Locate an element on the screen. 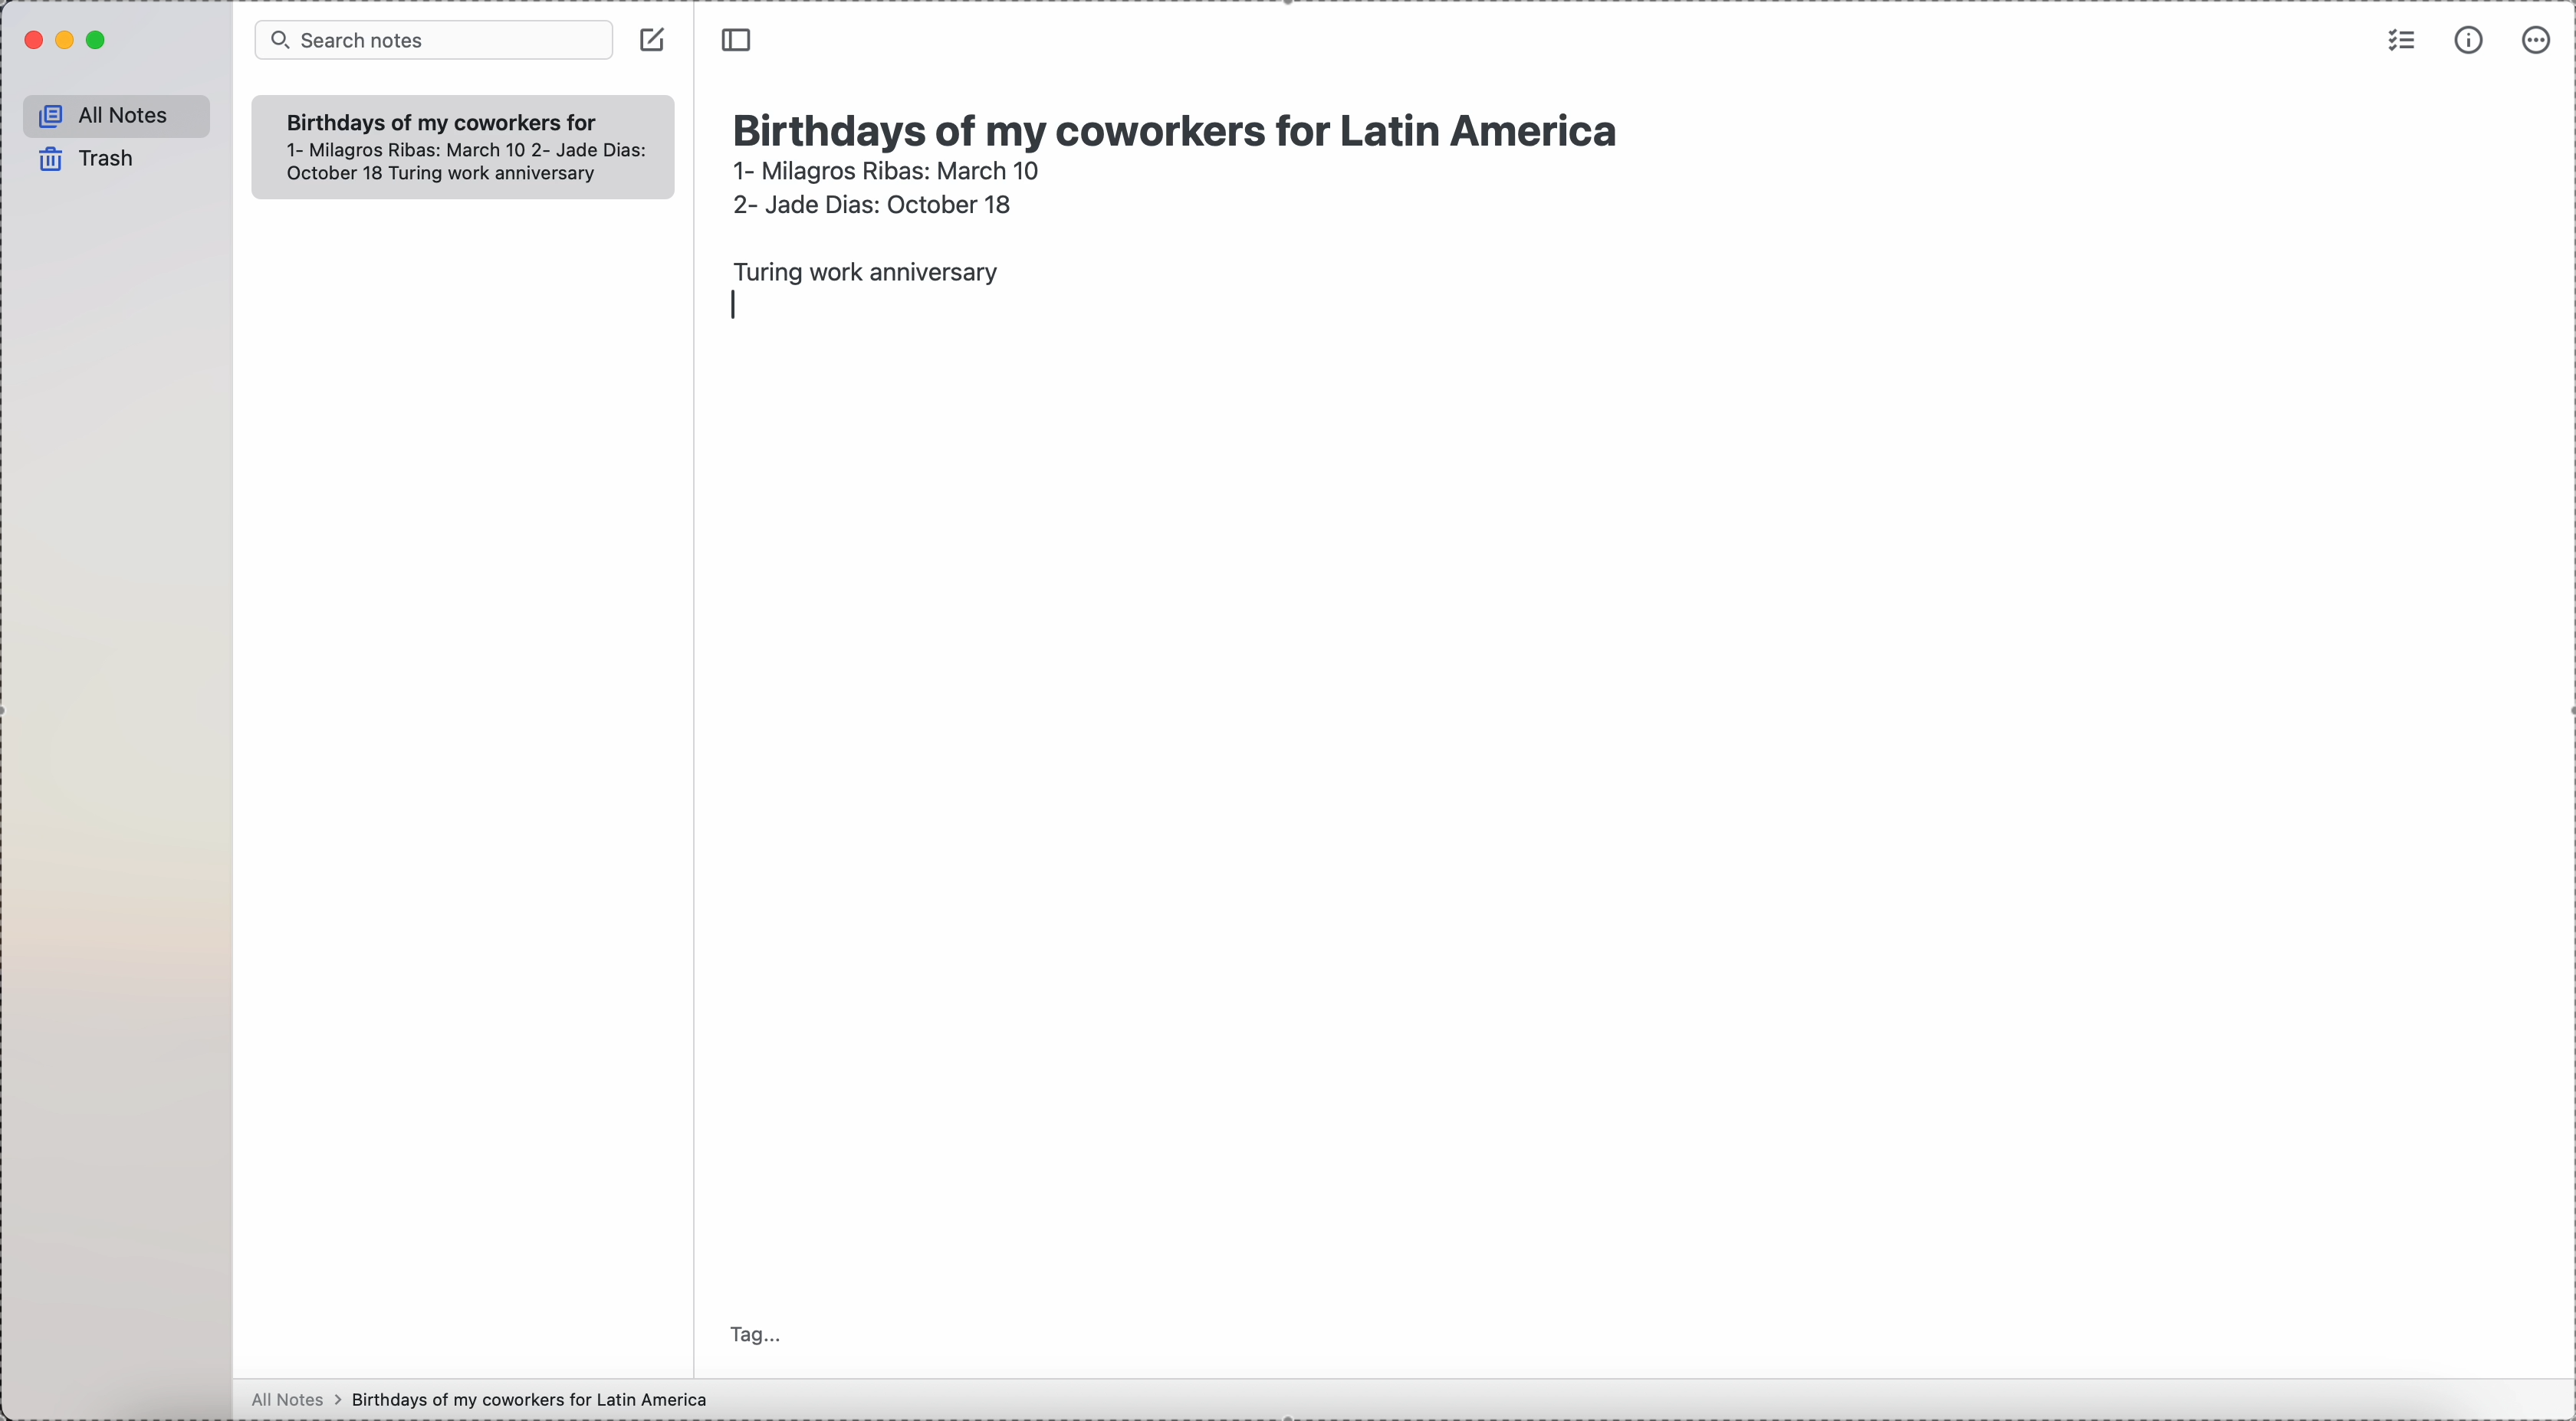 The height and width of the screenshot is (1421, 2576). close Simplenote is located at coordinates (31, 40).